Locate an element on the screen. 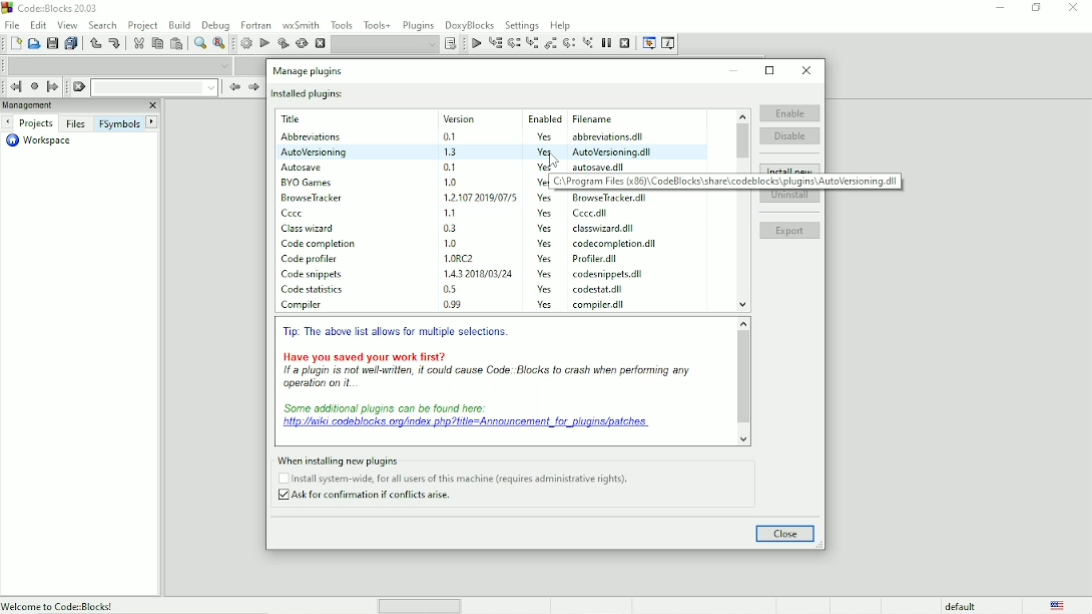  New file is located at coordinates (16, 44).